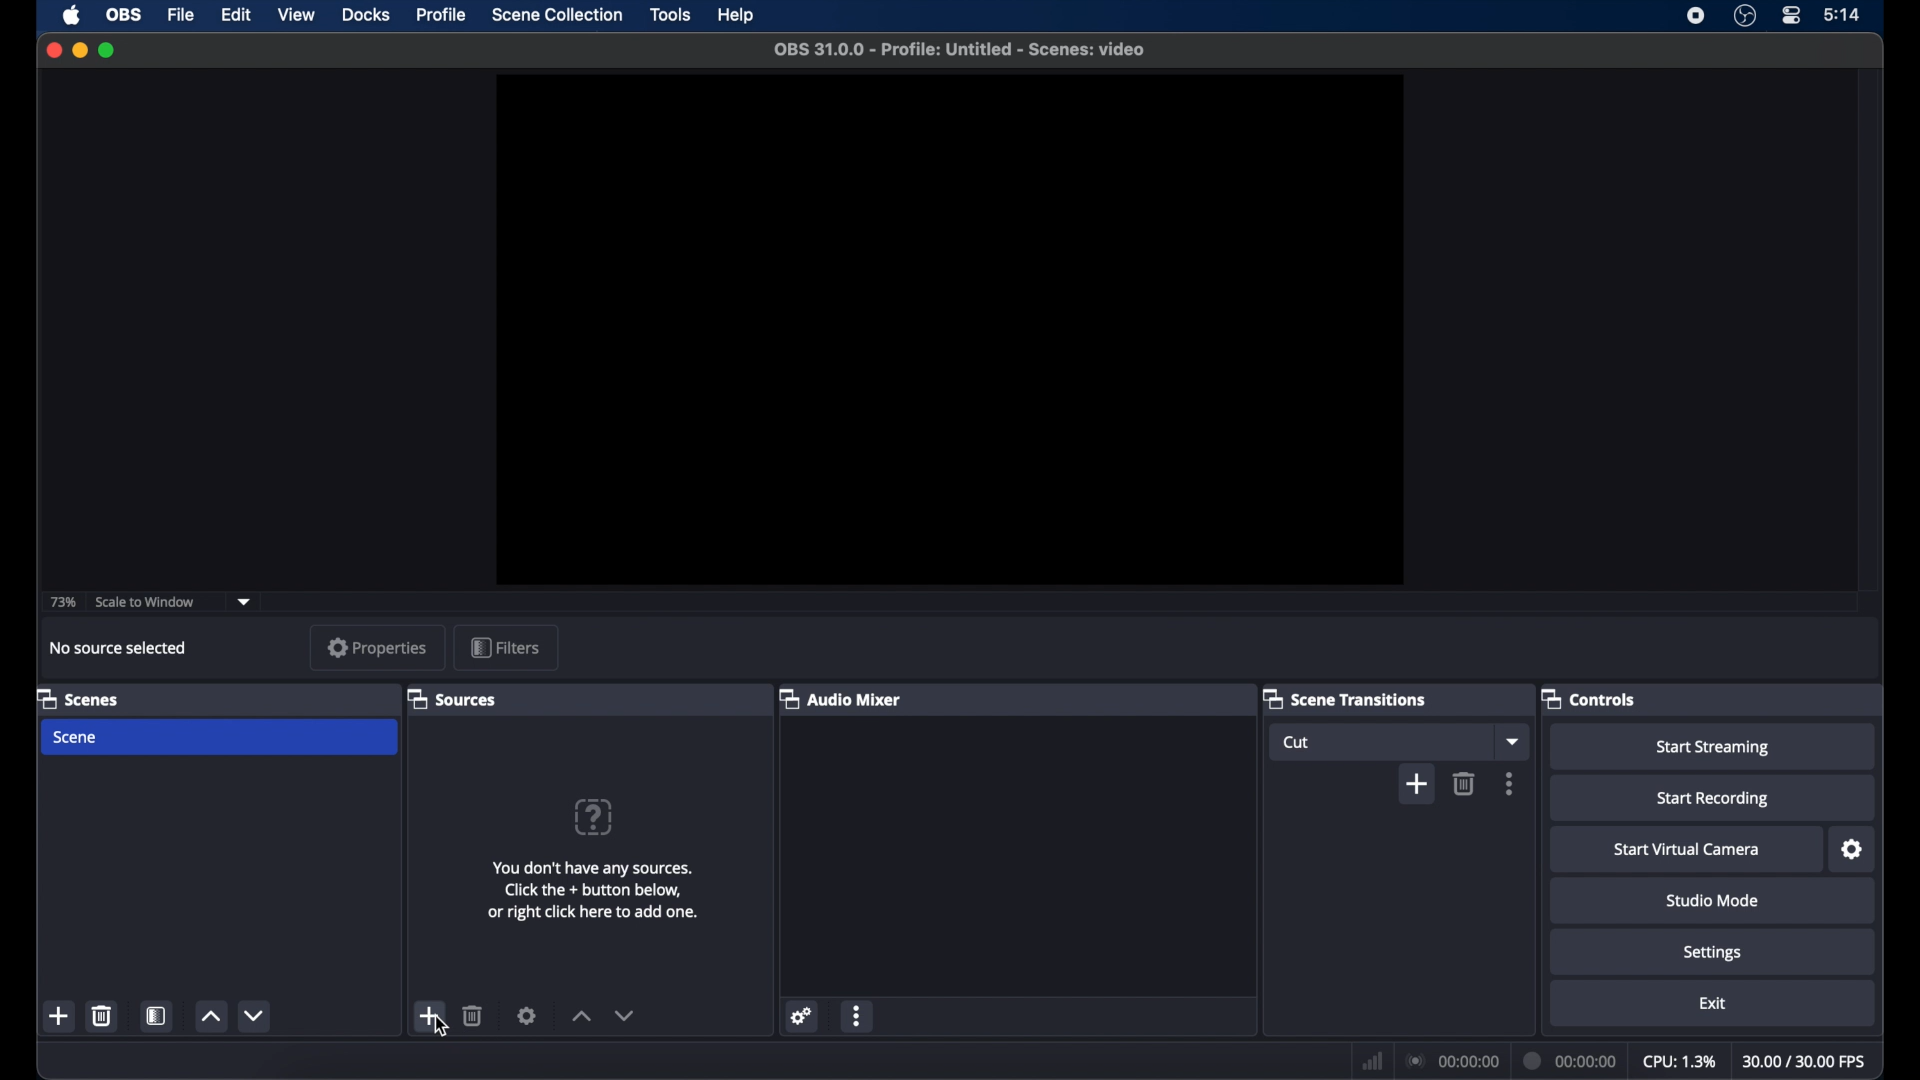 Image resolution: width=1920 pixels, height=1080 pixels. Describe the element at coordinates (367, 15) in the screenshot. I see `docks` at that location.